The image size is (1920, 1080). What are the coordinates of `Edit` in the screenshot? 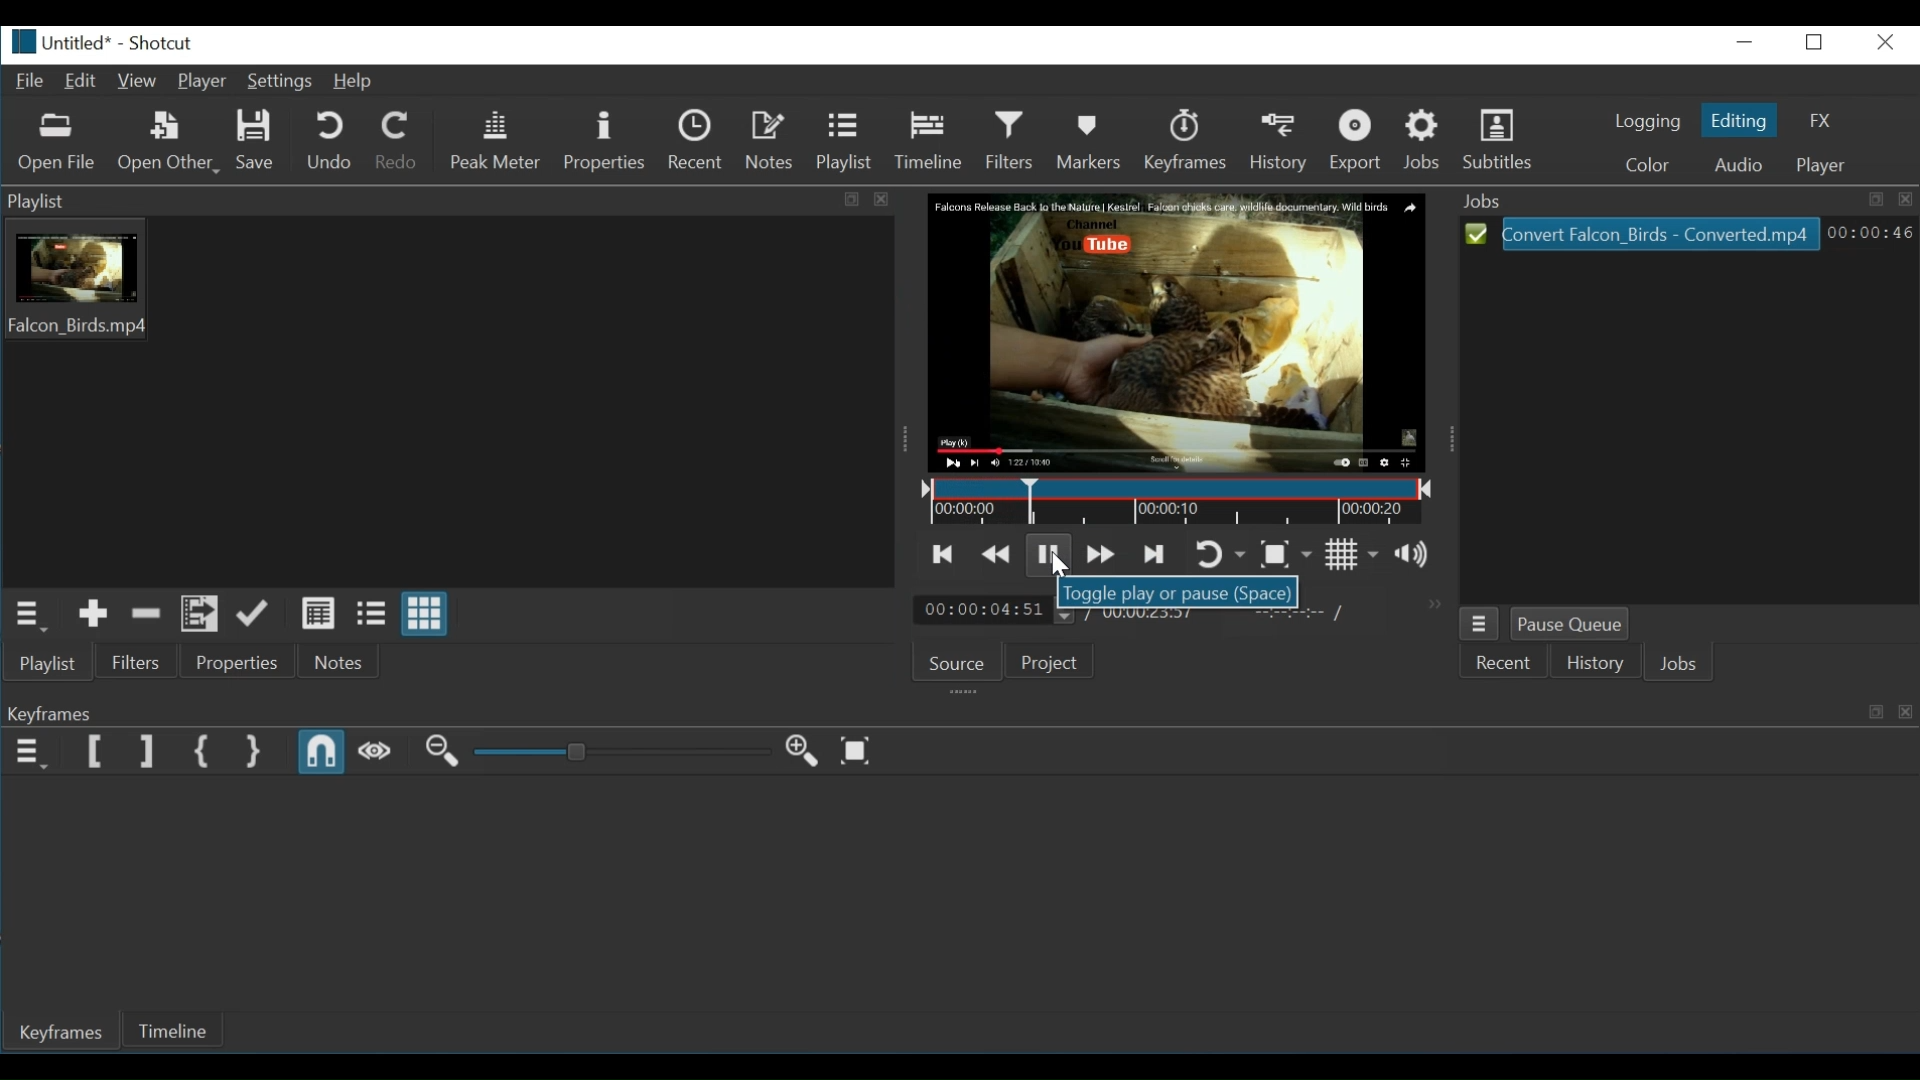 It's located at (80, 79).